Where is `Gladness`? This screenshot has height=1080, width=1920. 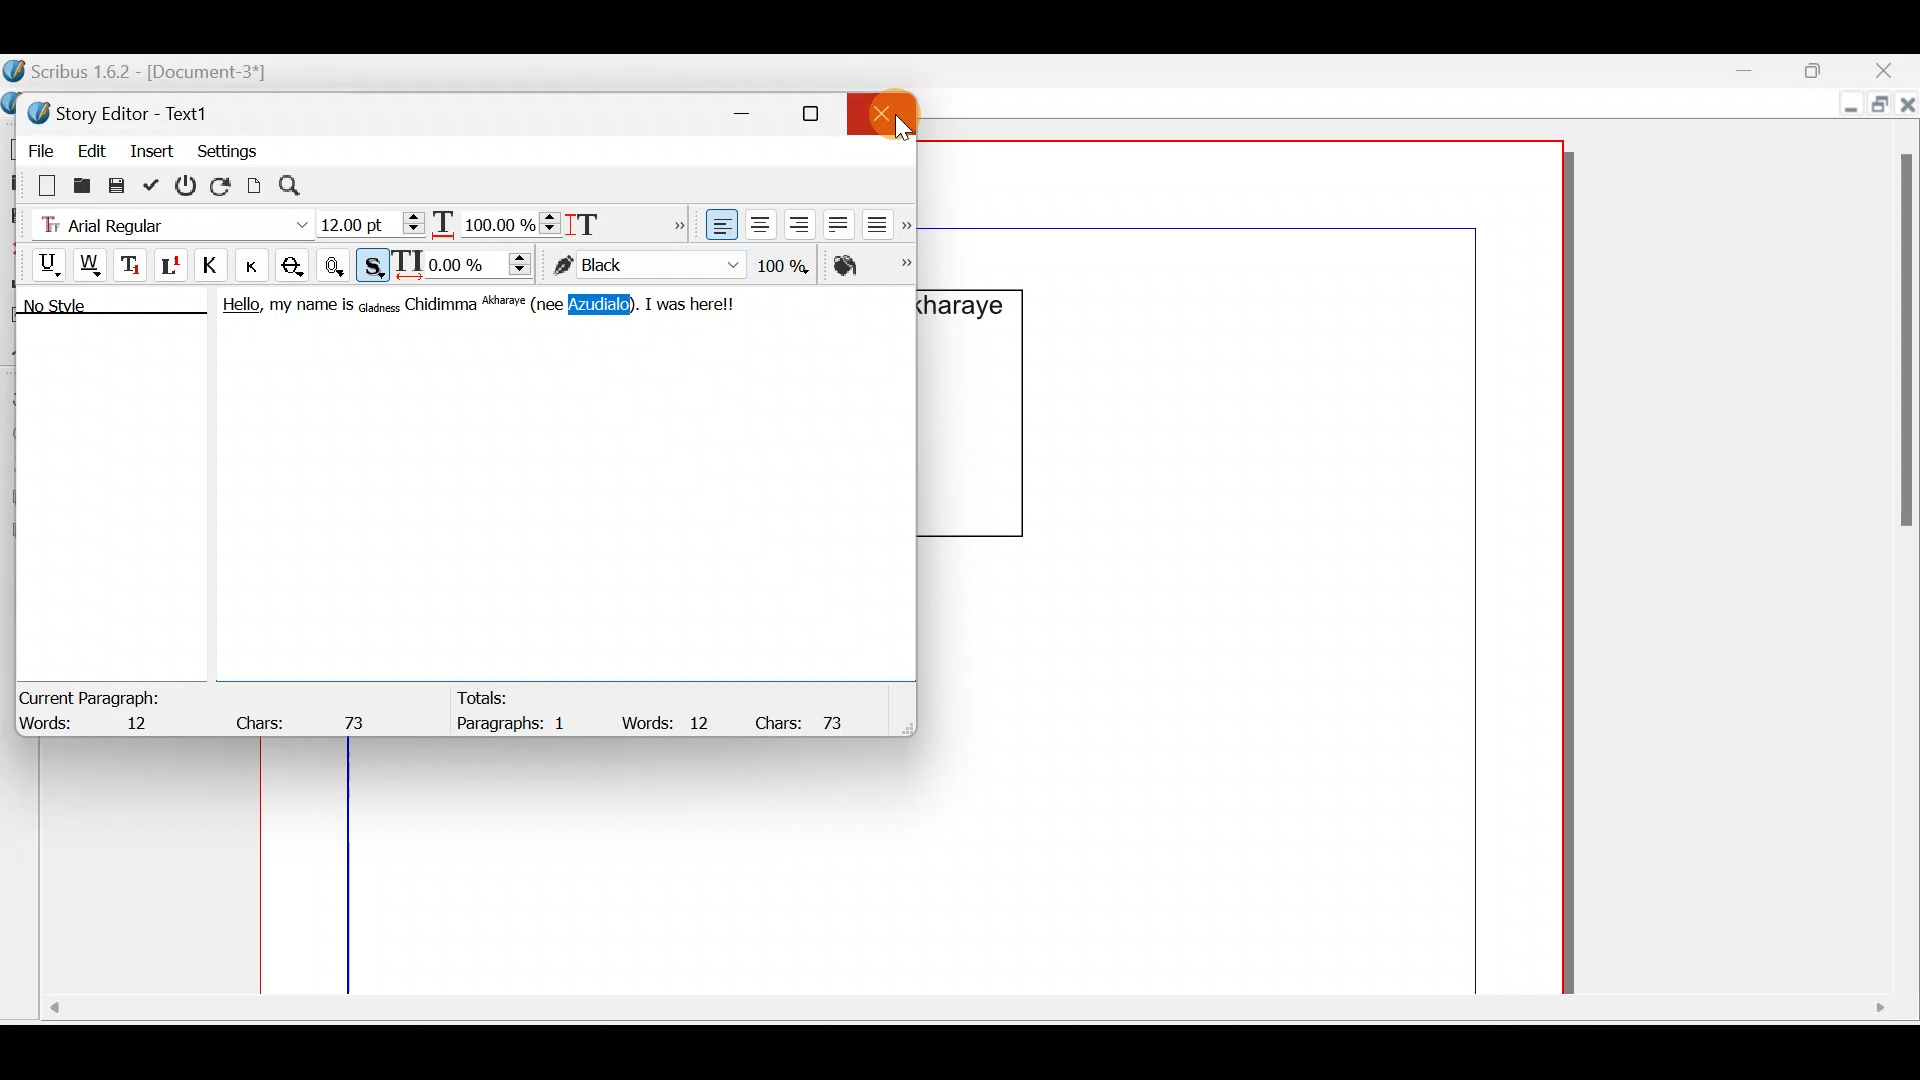 Gladness is located at coordinates (379, 305).